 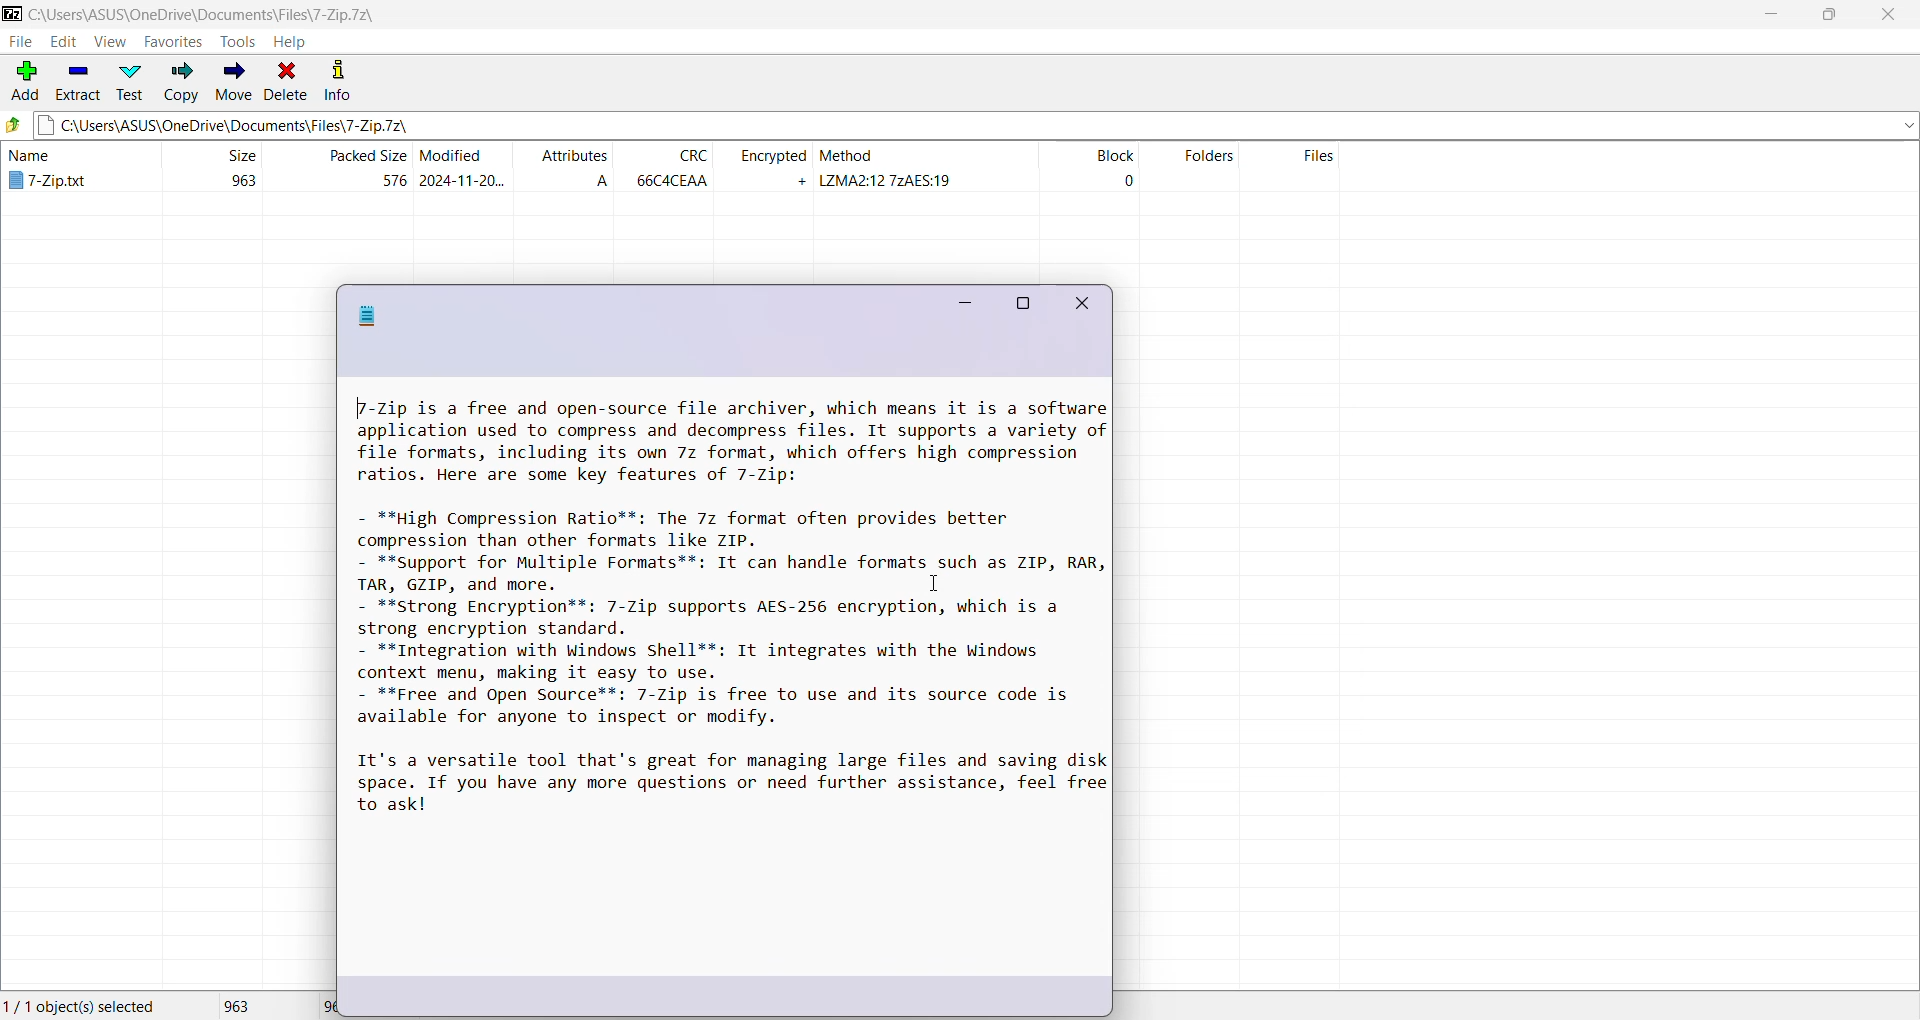 I want to click on Current Folder Path, so click(x=975, y=122).